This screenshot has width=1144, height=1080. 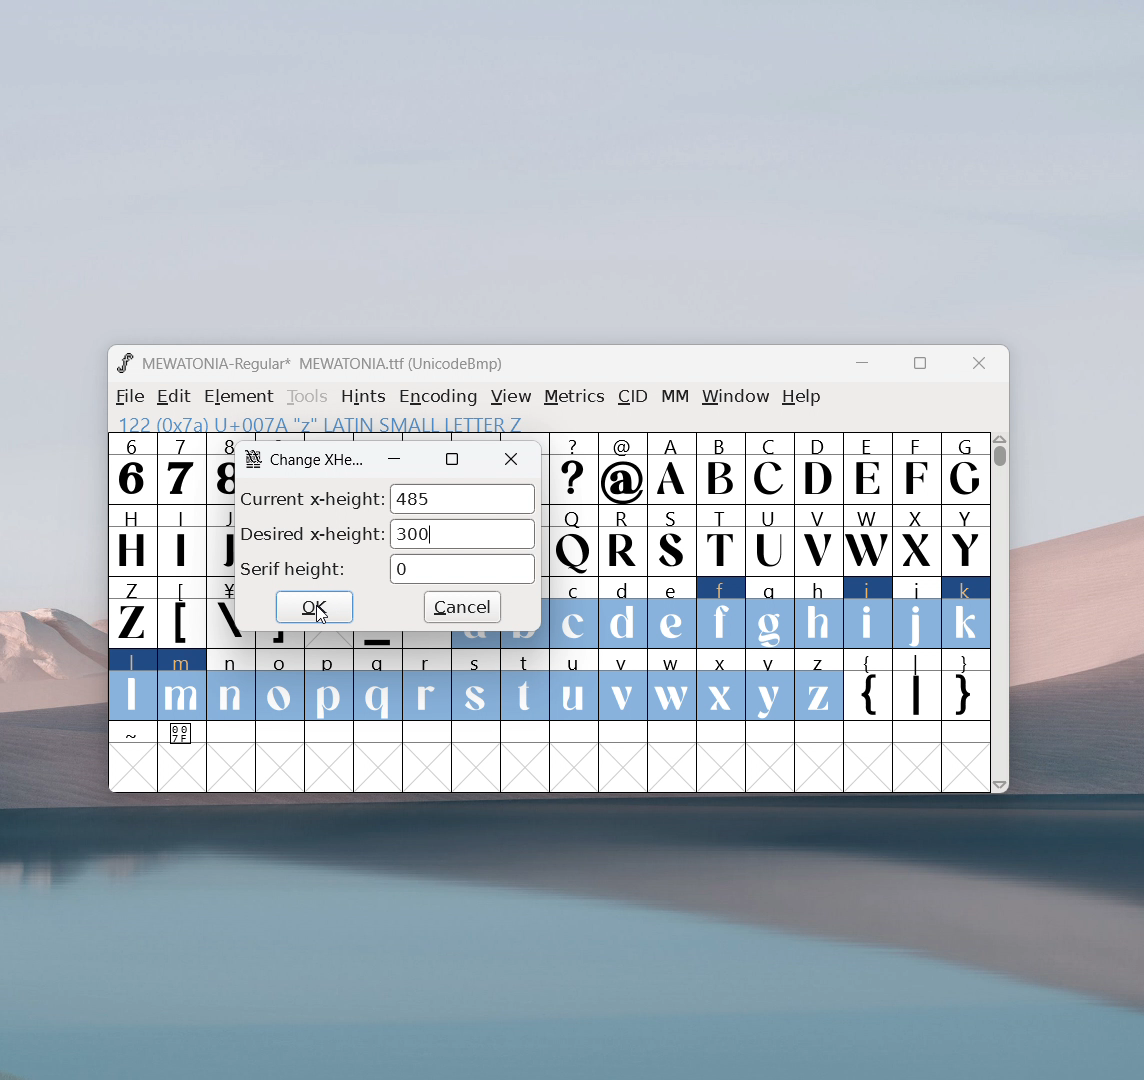 I want to click on c, so click(x=574, y=613).